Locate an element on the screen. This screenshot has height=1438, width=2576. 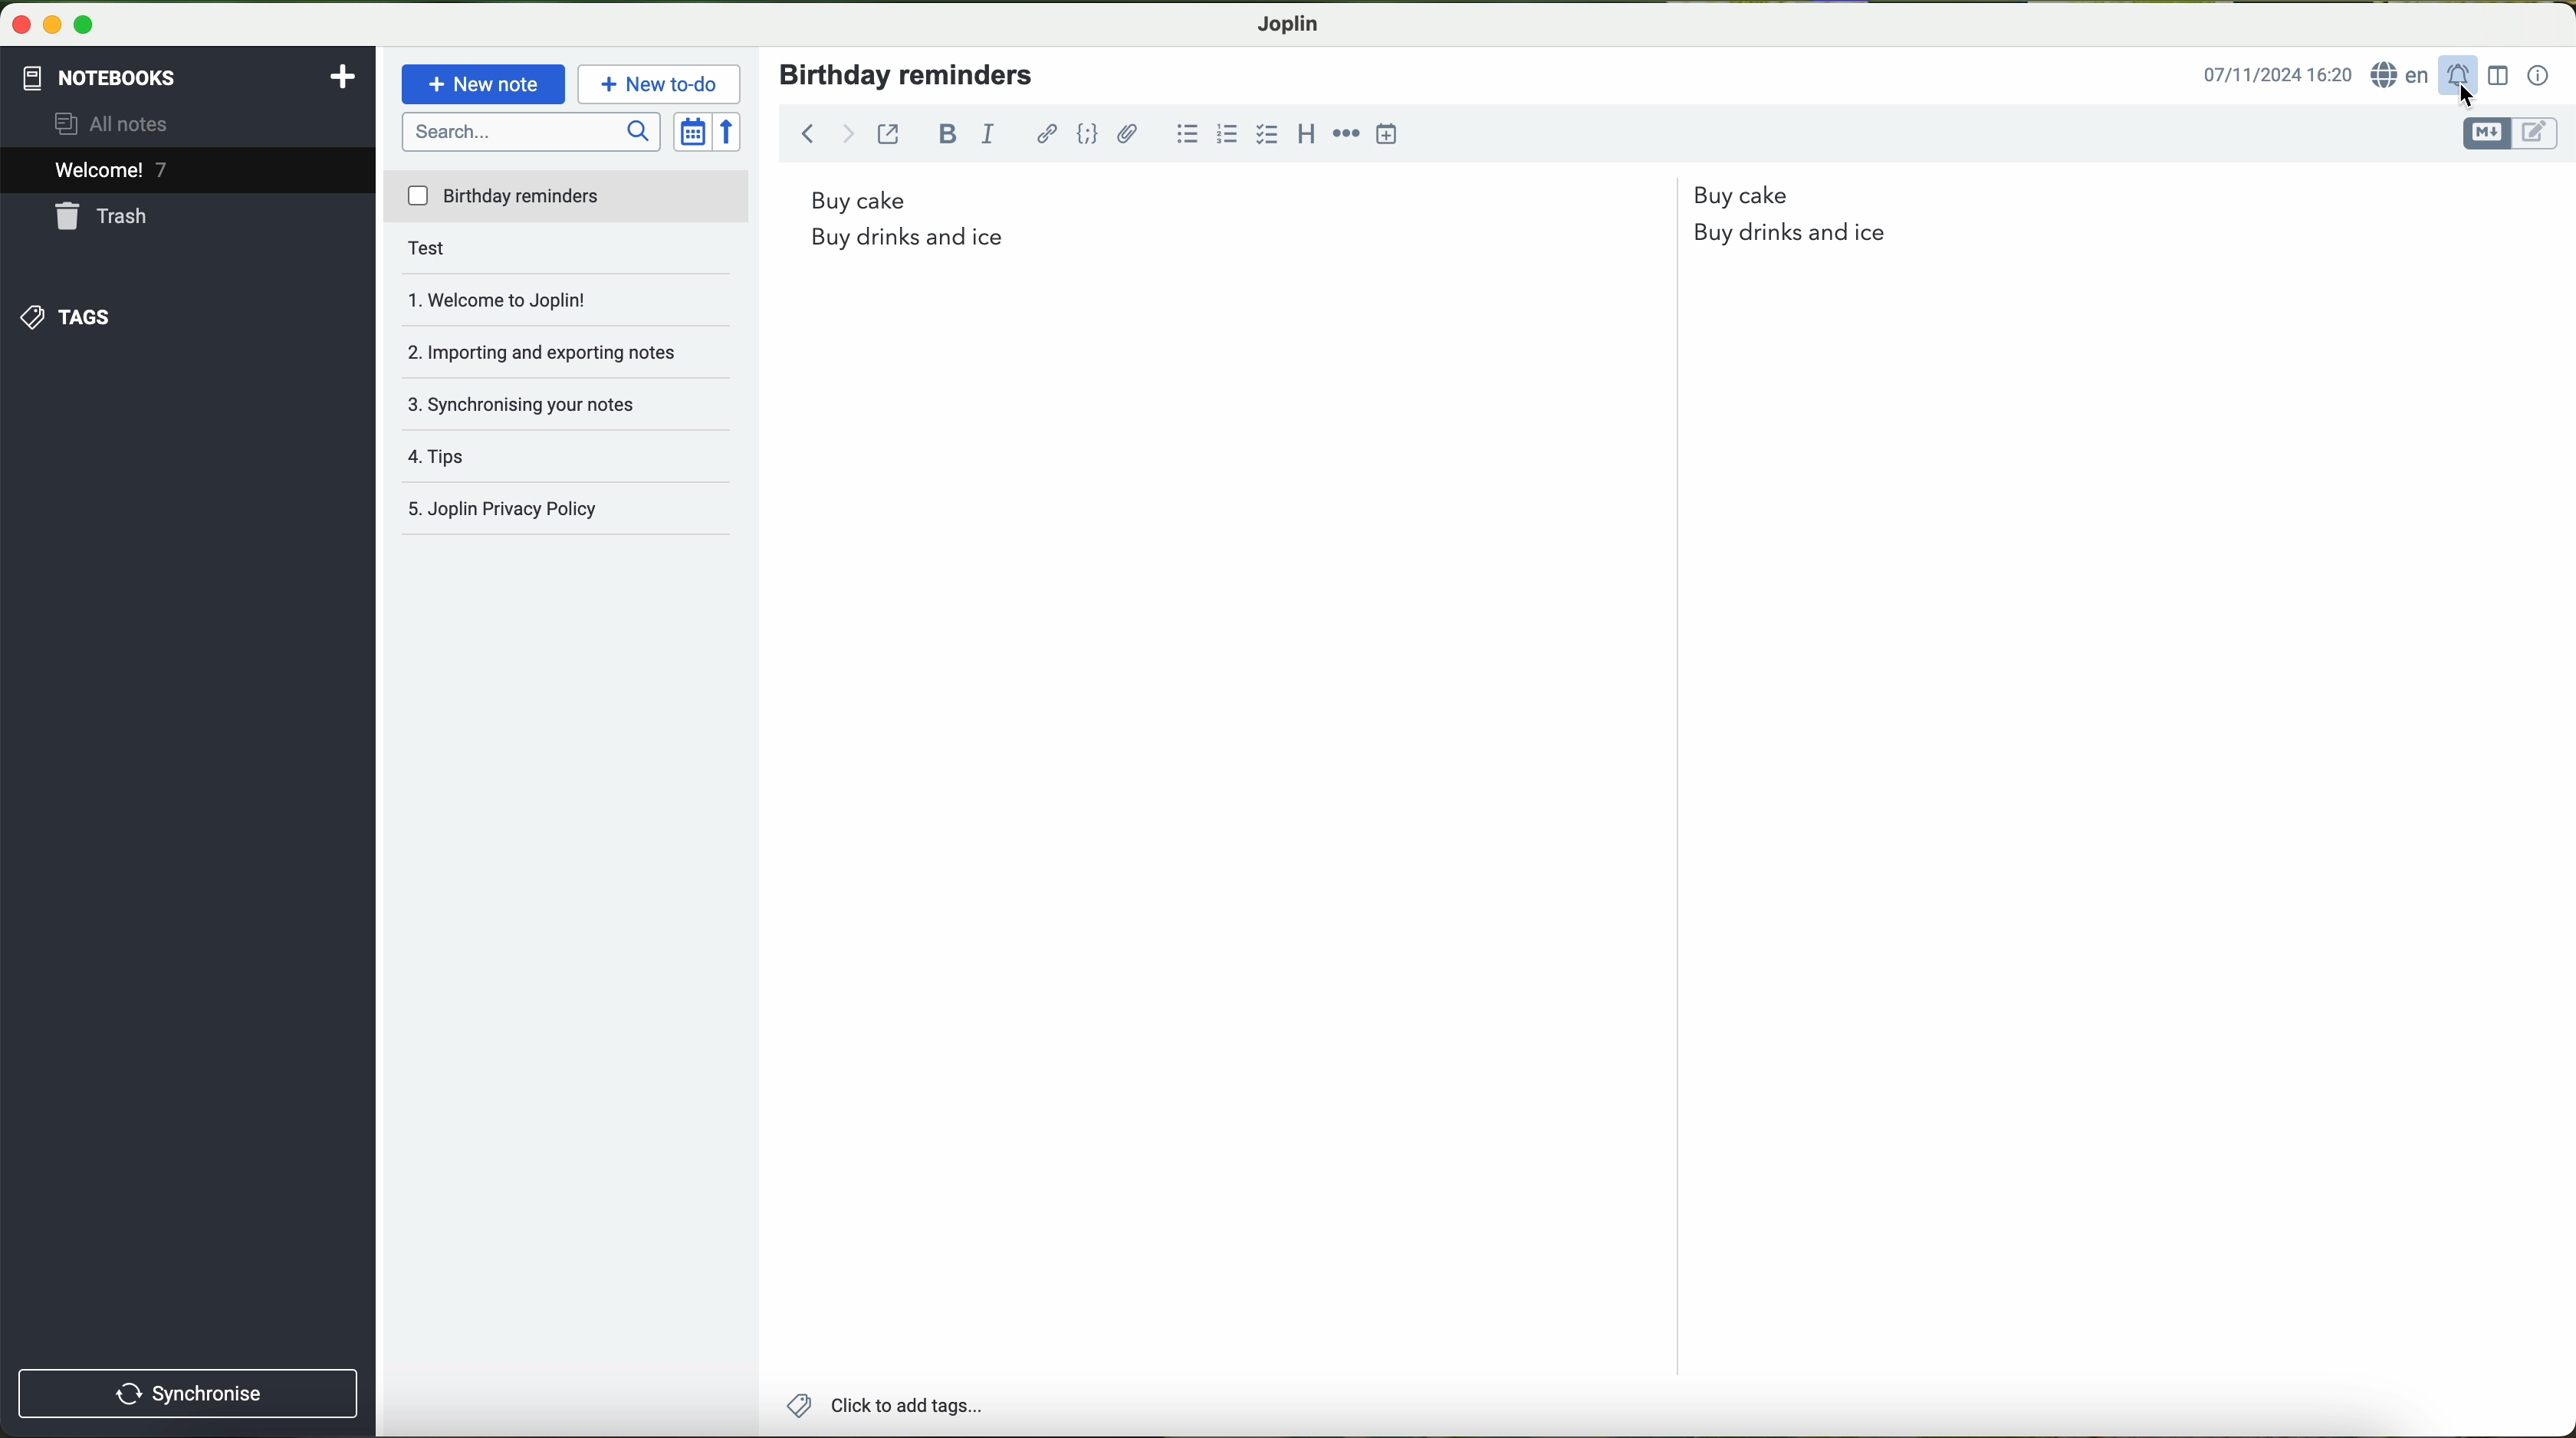
synchronise button is located at coordinates (185, 1391).